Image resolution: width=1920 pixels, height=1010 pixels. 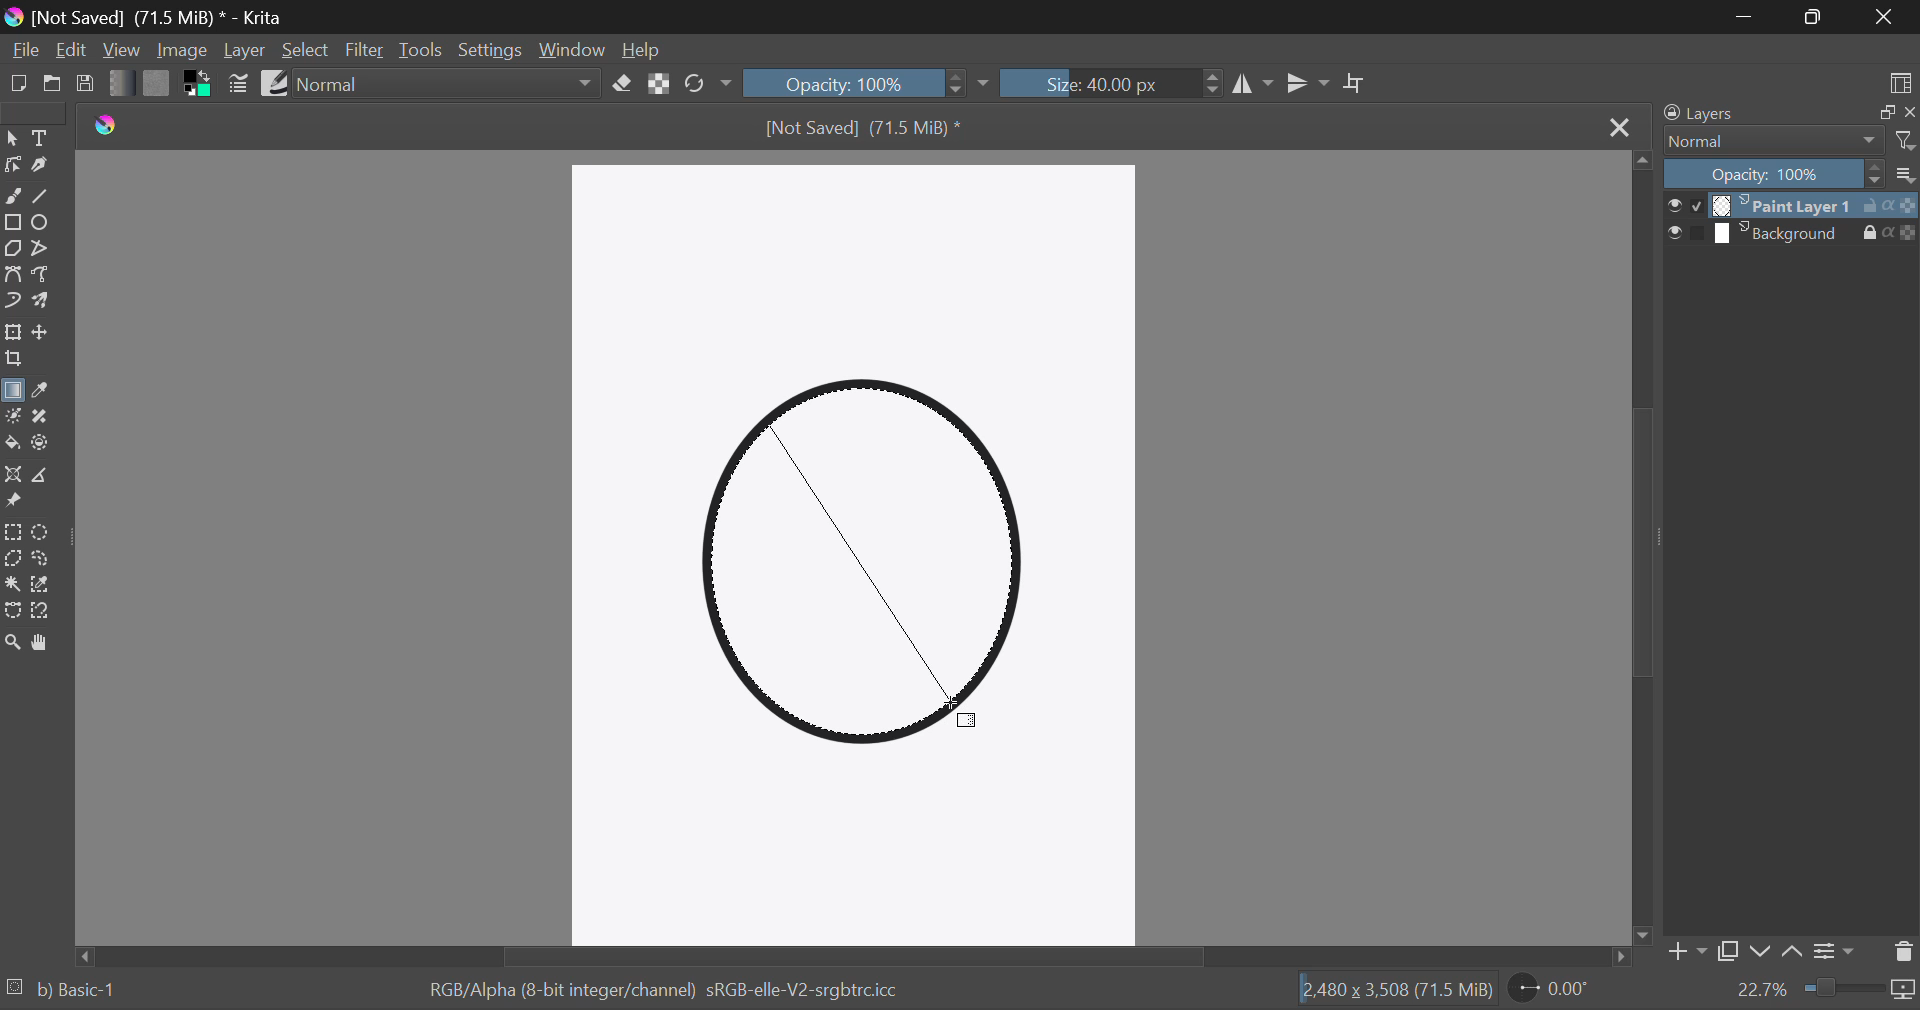 What do you see at coordinates (13, 503) in the screenshot?
I see `Reference Images` at bounding box center [13, 503].